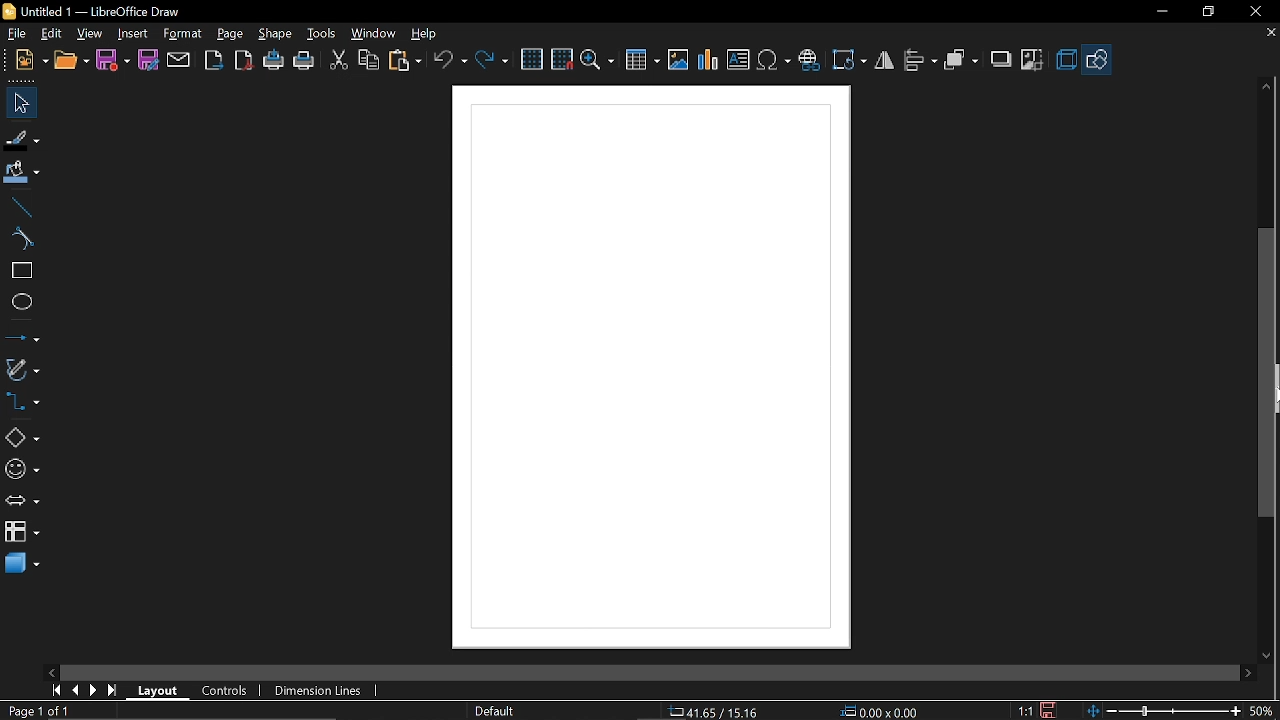 Image resolution: width=1280 pixels, height=720 pixels. What do you see at coordinates (1206, 13) in the screenshot?
I see `Restore down` at bounding box center [1206, 13].